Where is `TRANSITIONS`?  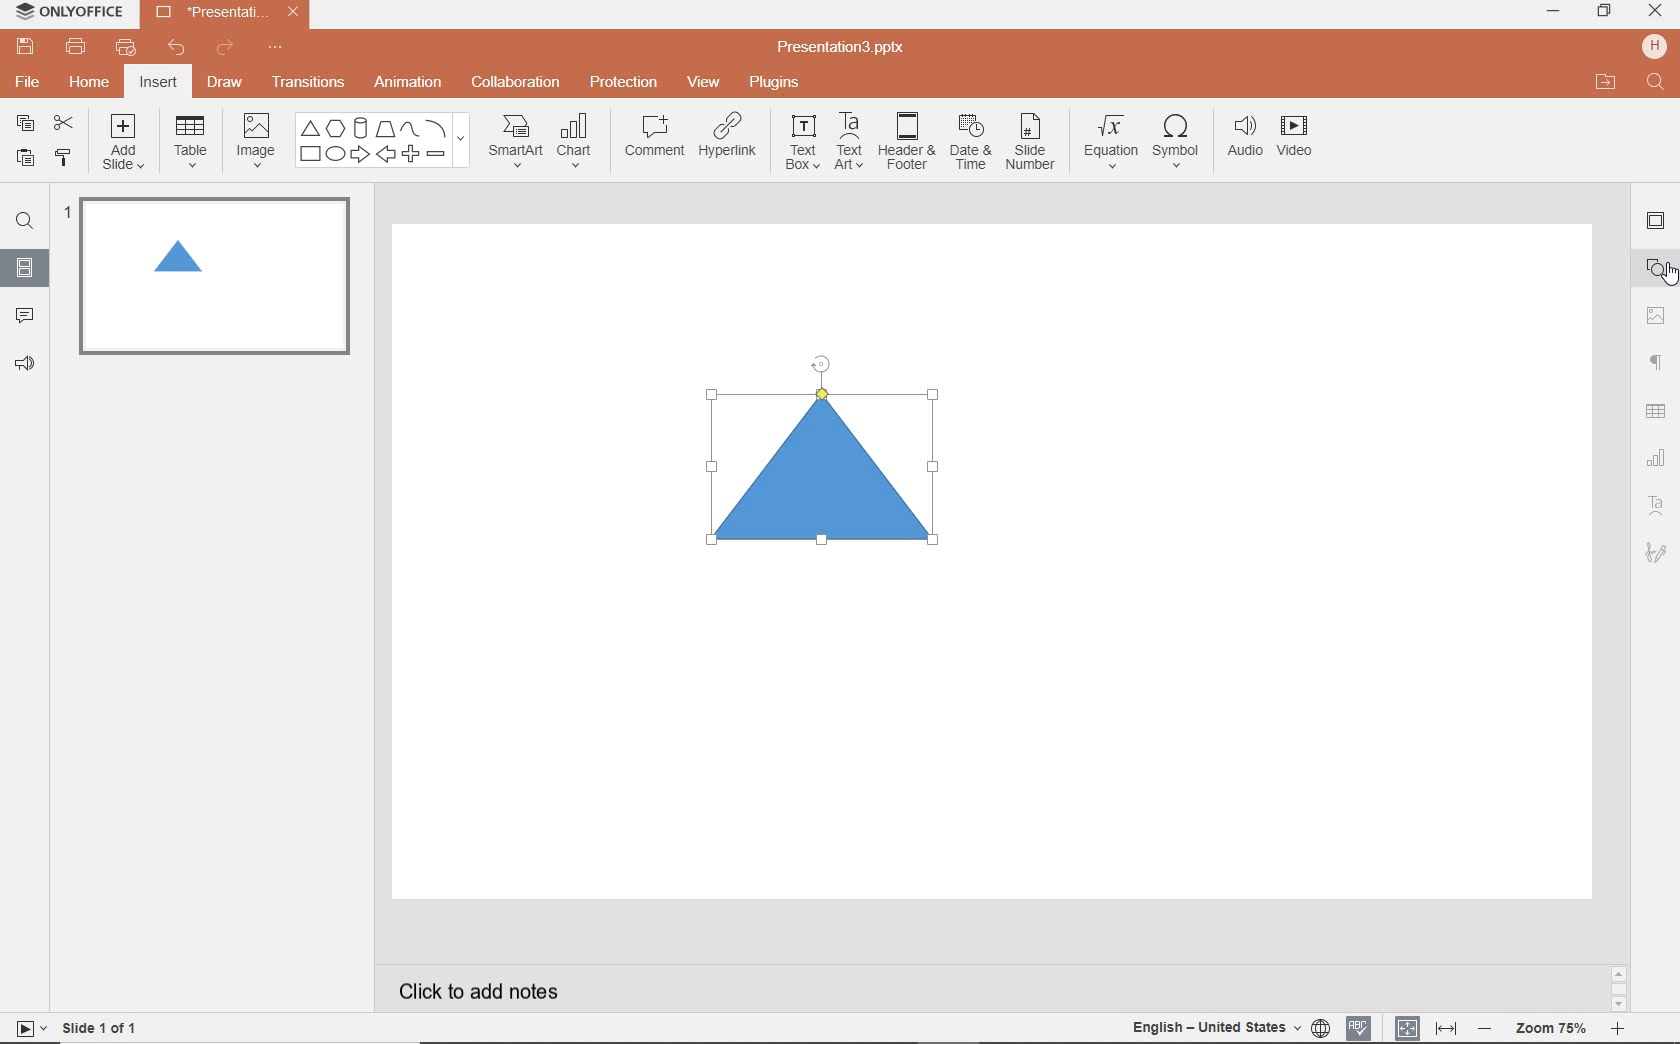
TRANSITIONS is located at coordinates (311, 82).